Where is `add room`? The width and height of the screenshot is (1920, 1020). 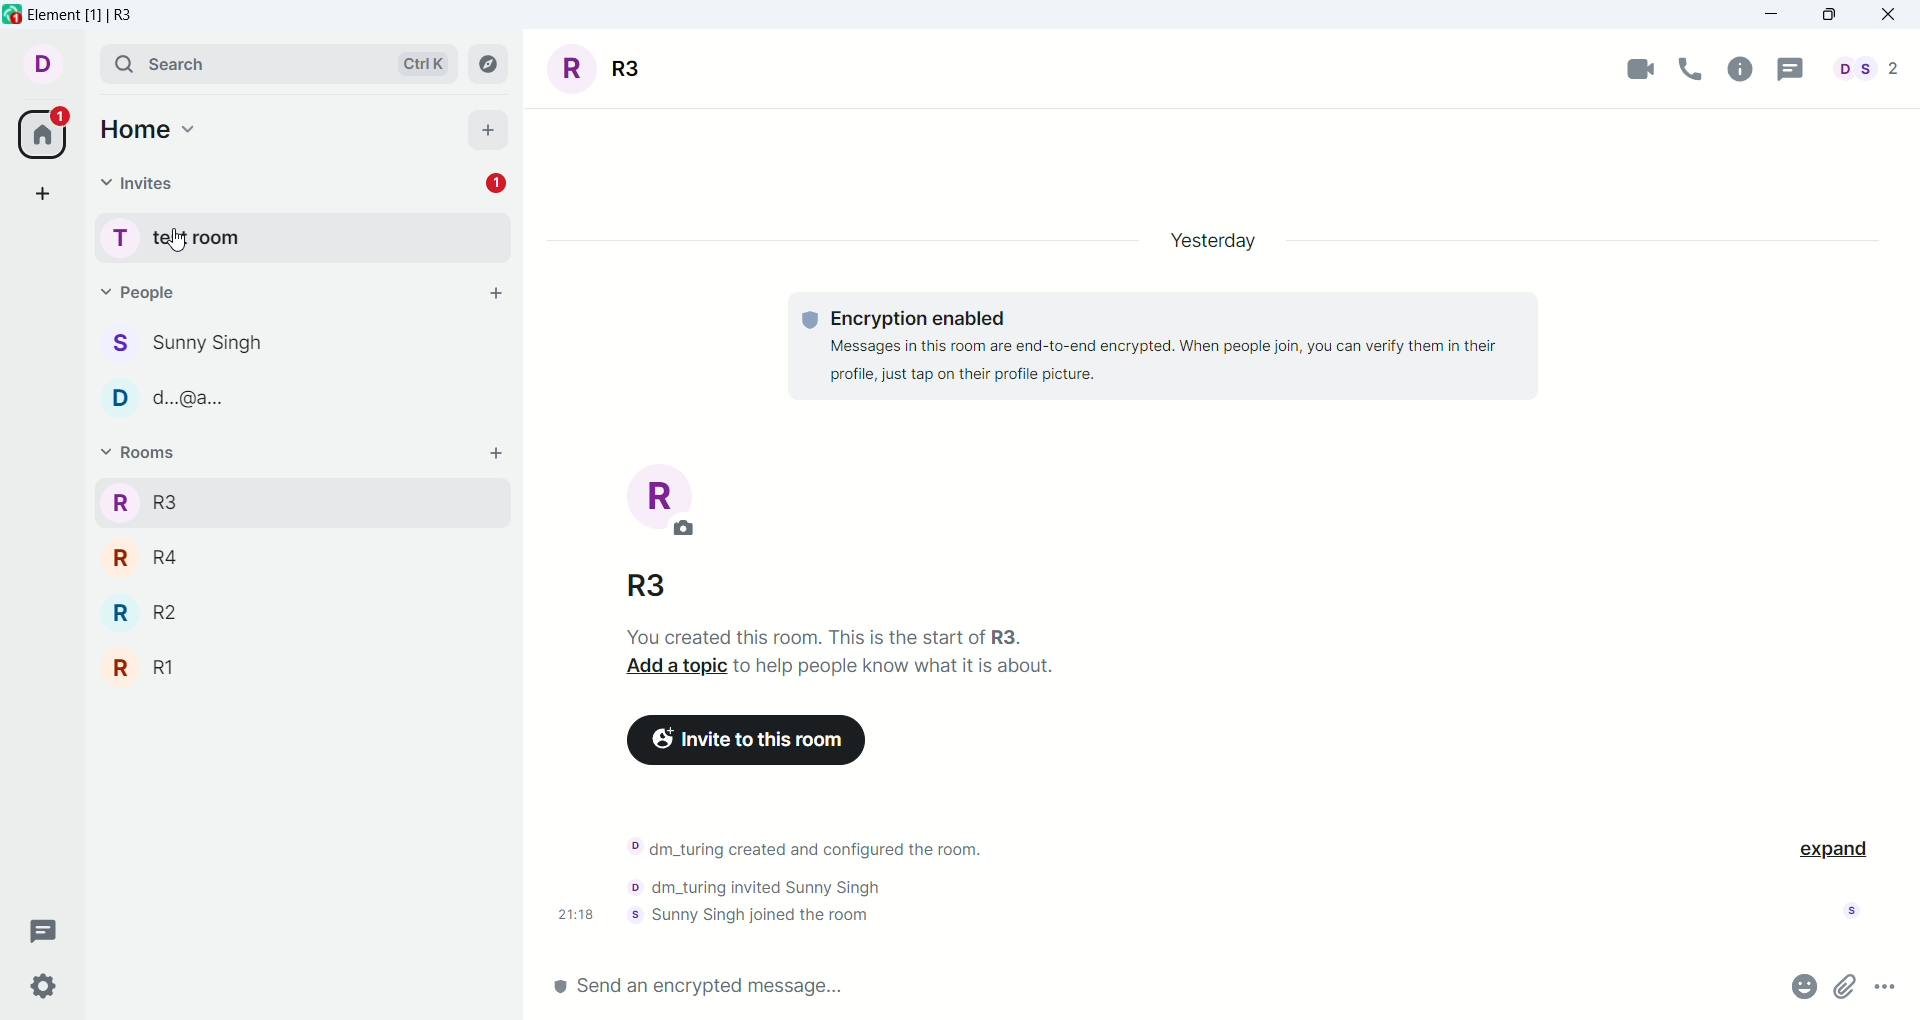 add room is located at coordinates (496, 452).